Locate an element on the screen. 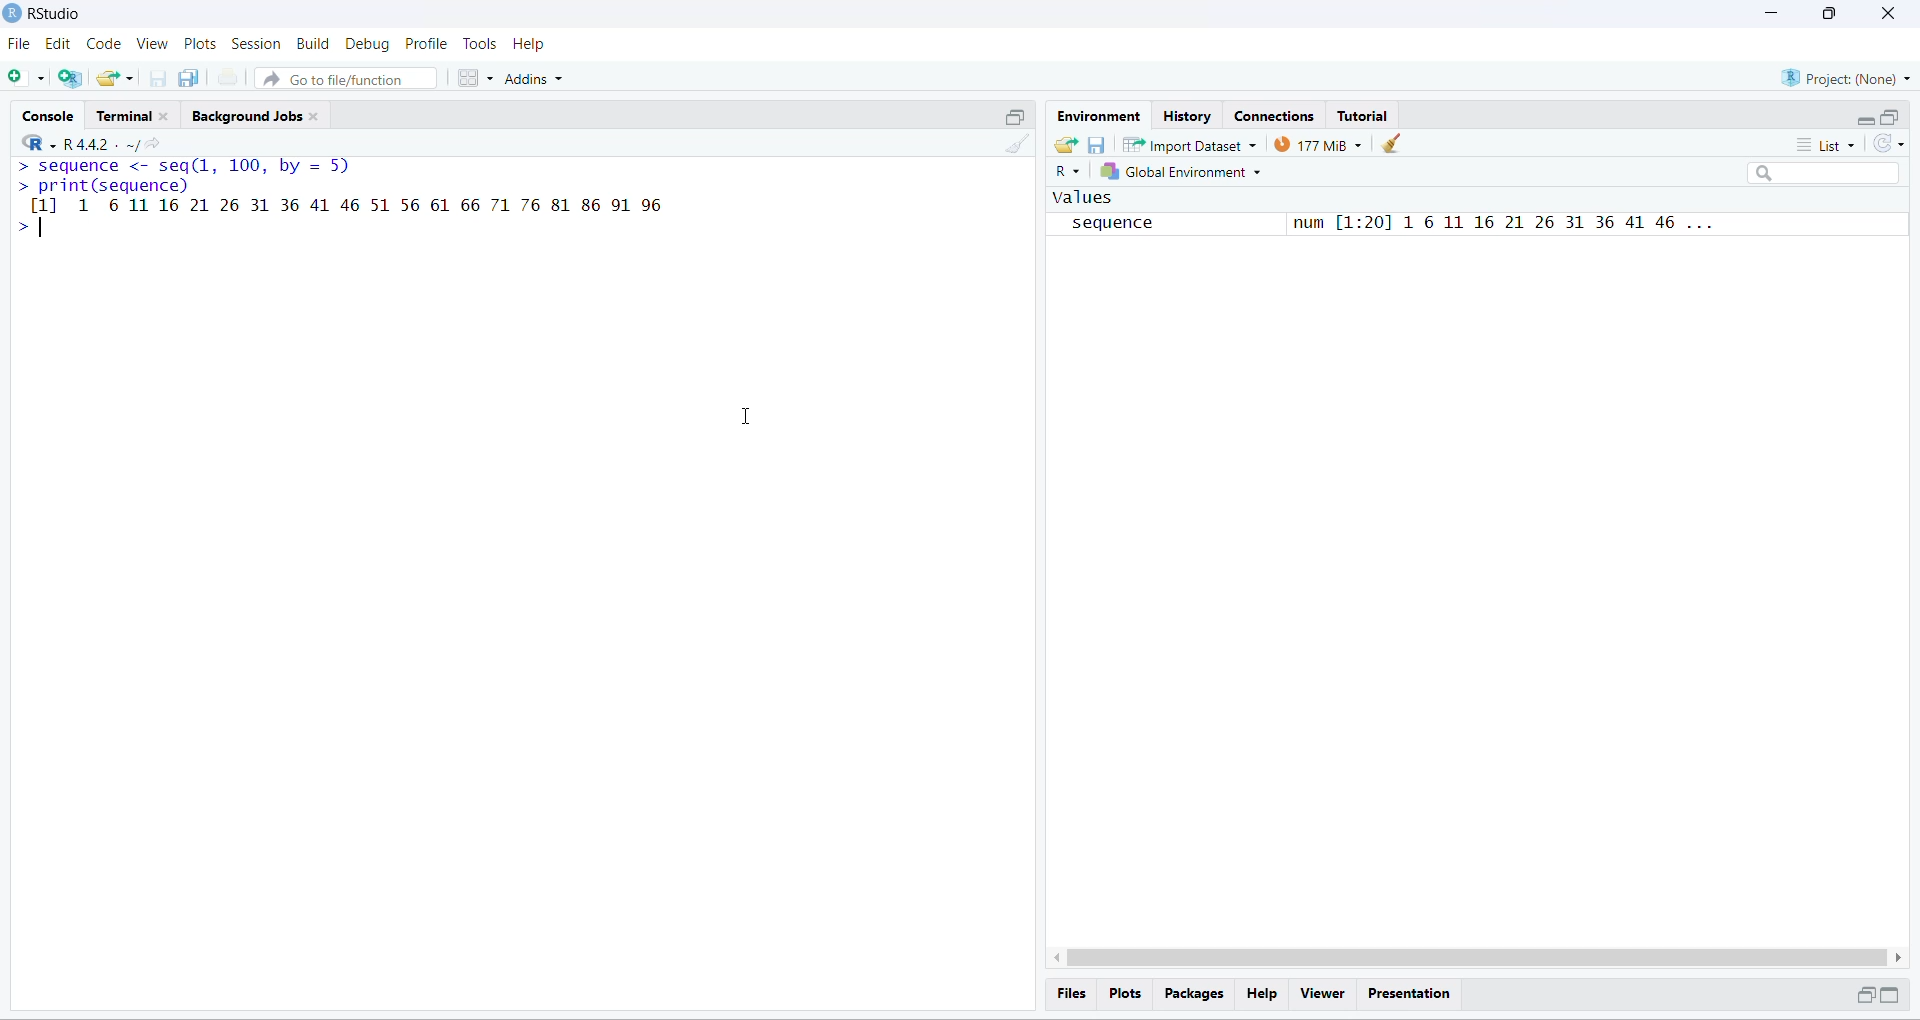 The image size is (1920, 1020). R is located at coordinates (38, 141).